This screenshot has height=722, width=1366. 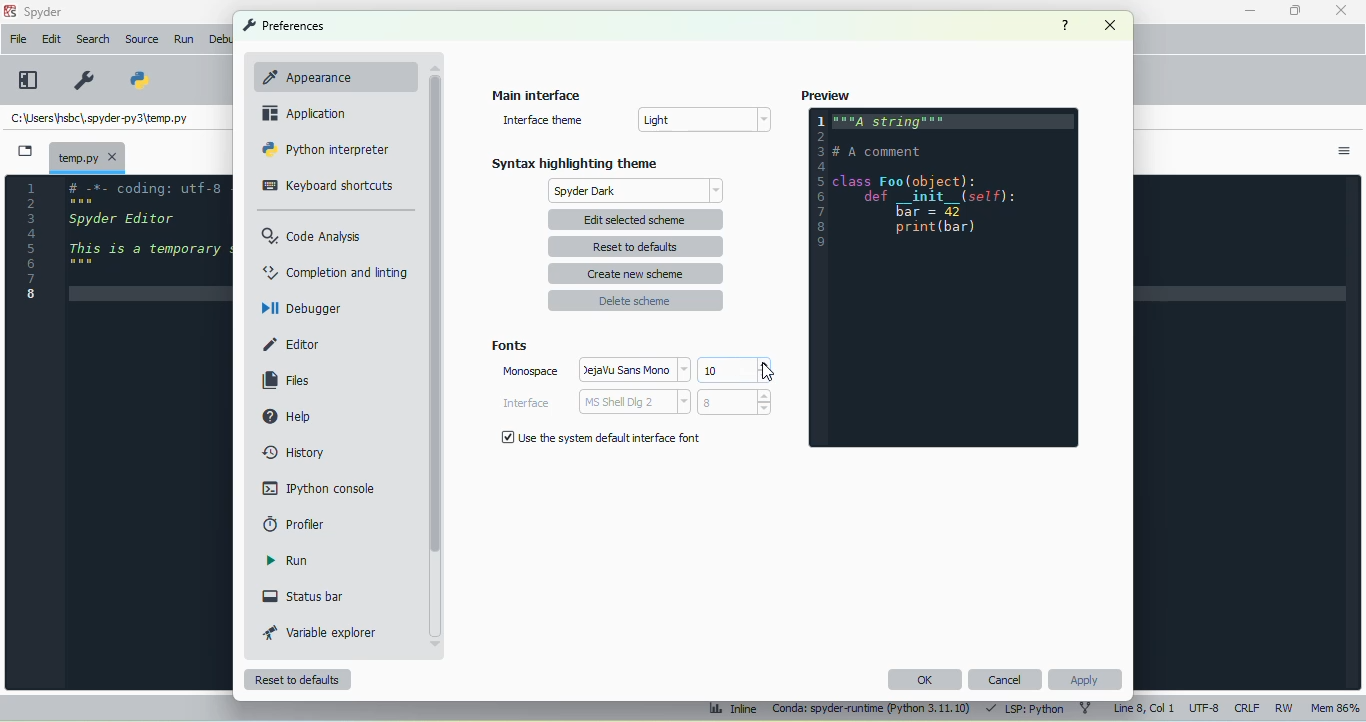 I want to click on create new scheme, so click(x=636, y=274).